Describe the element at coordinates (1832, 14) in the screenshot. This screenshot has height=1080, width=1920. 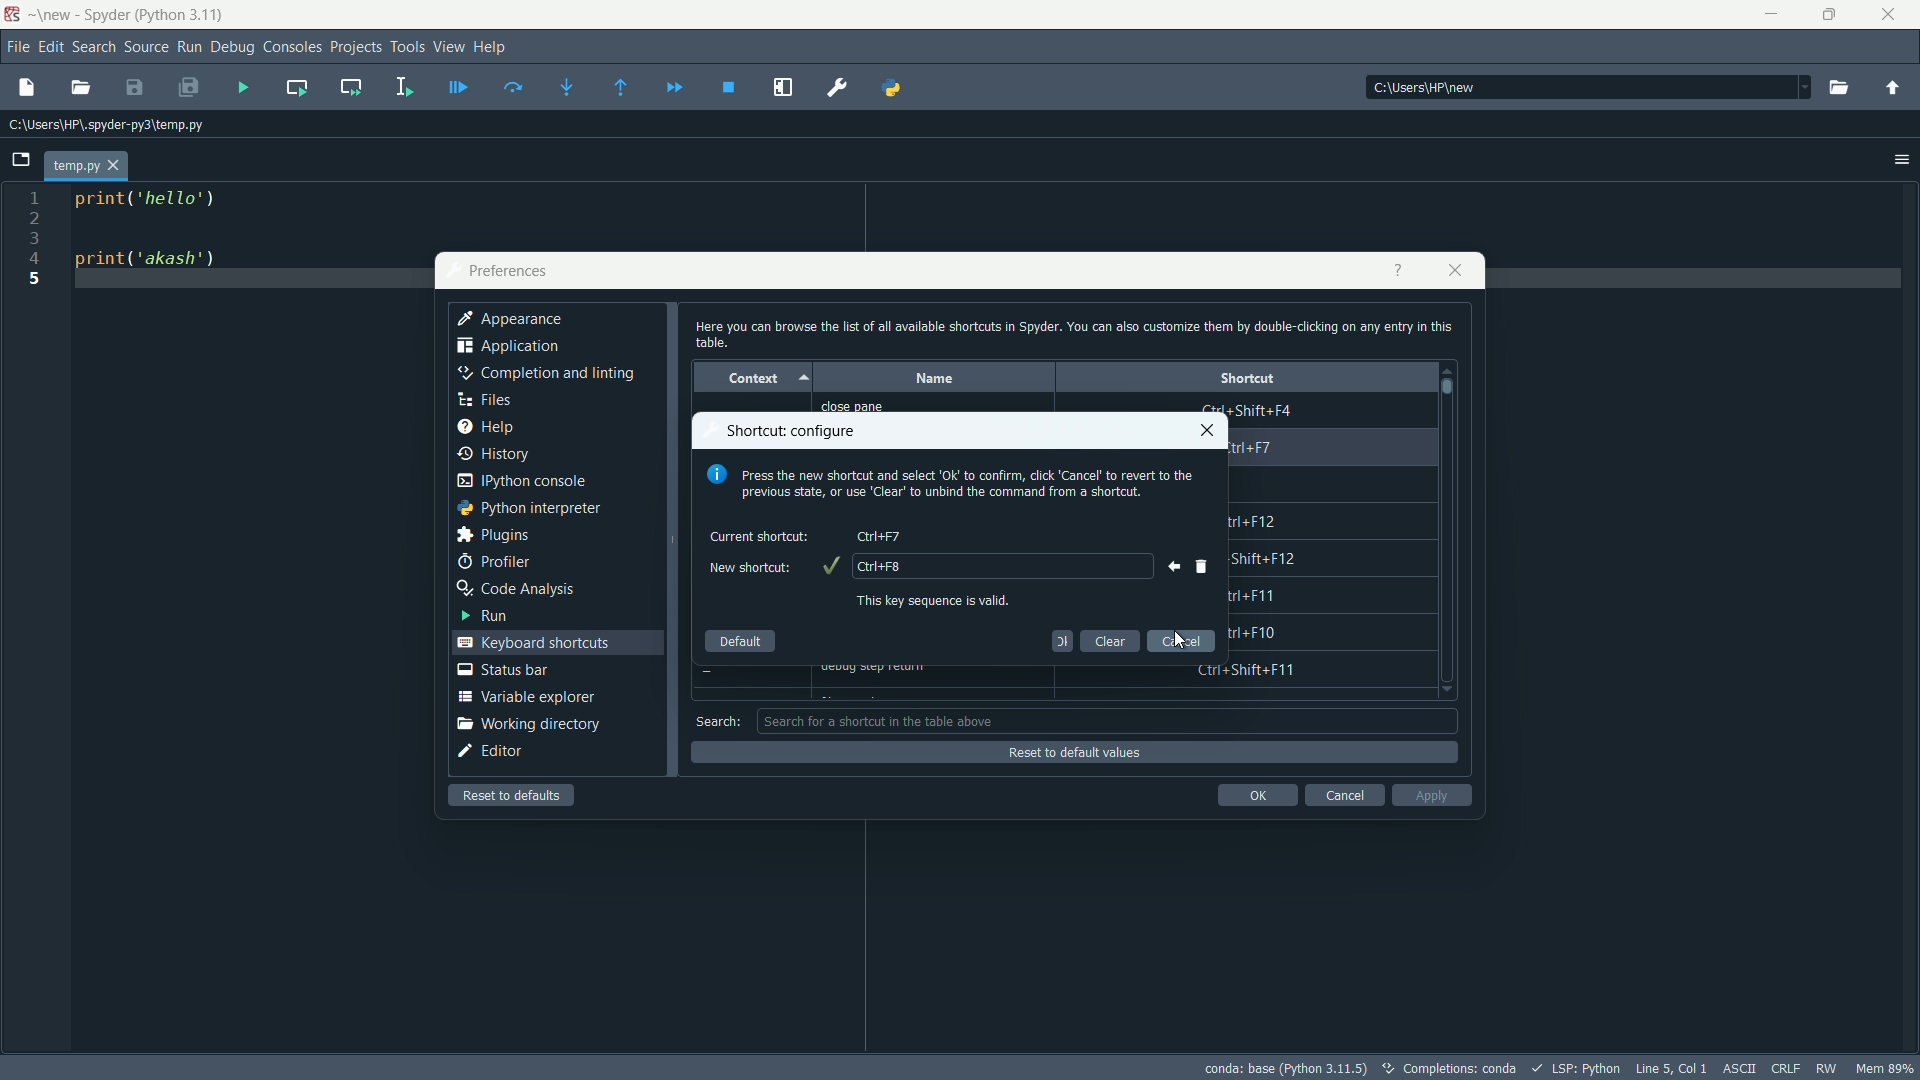
I see `maximize` at that location.